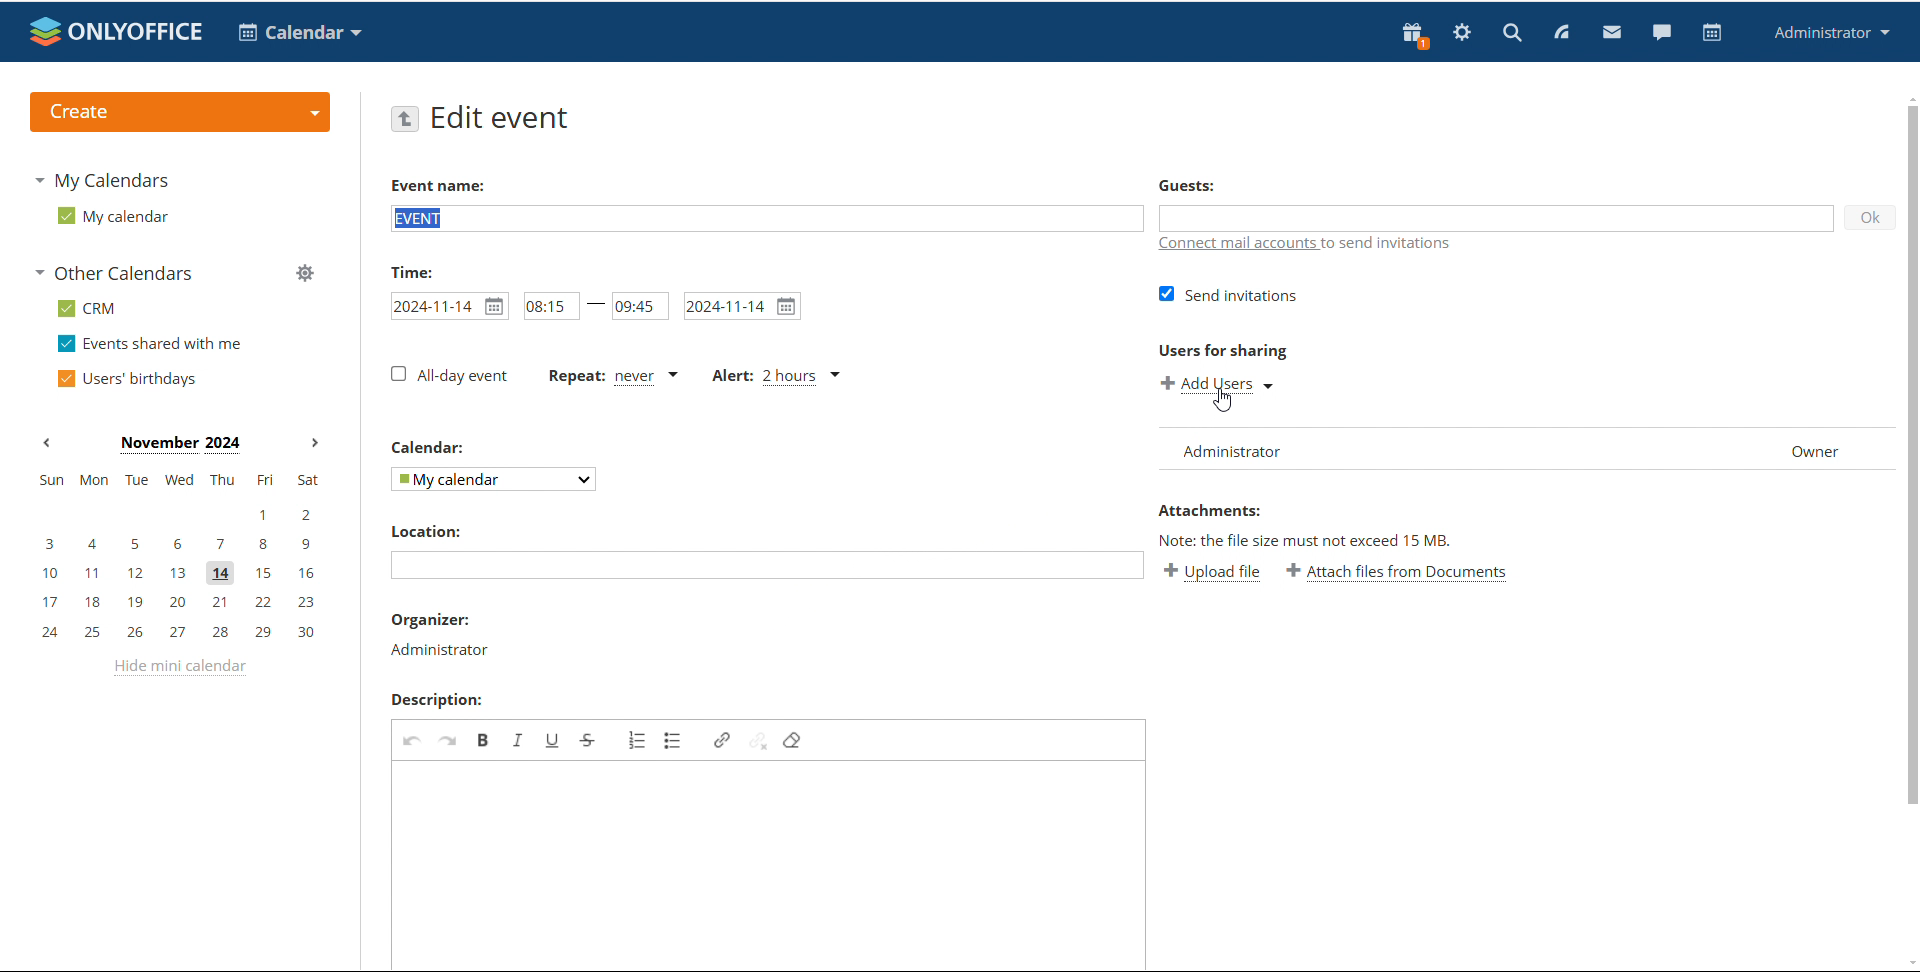  Describe the element at coordinates (1223, 351) in the screenshot. I see `Users for sharing` at that location.